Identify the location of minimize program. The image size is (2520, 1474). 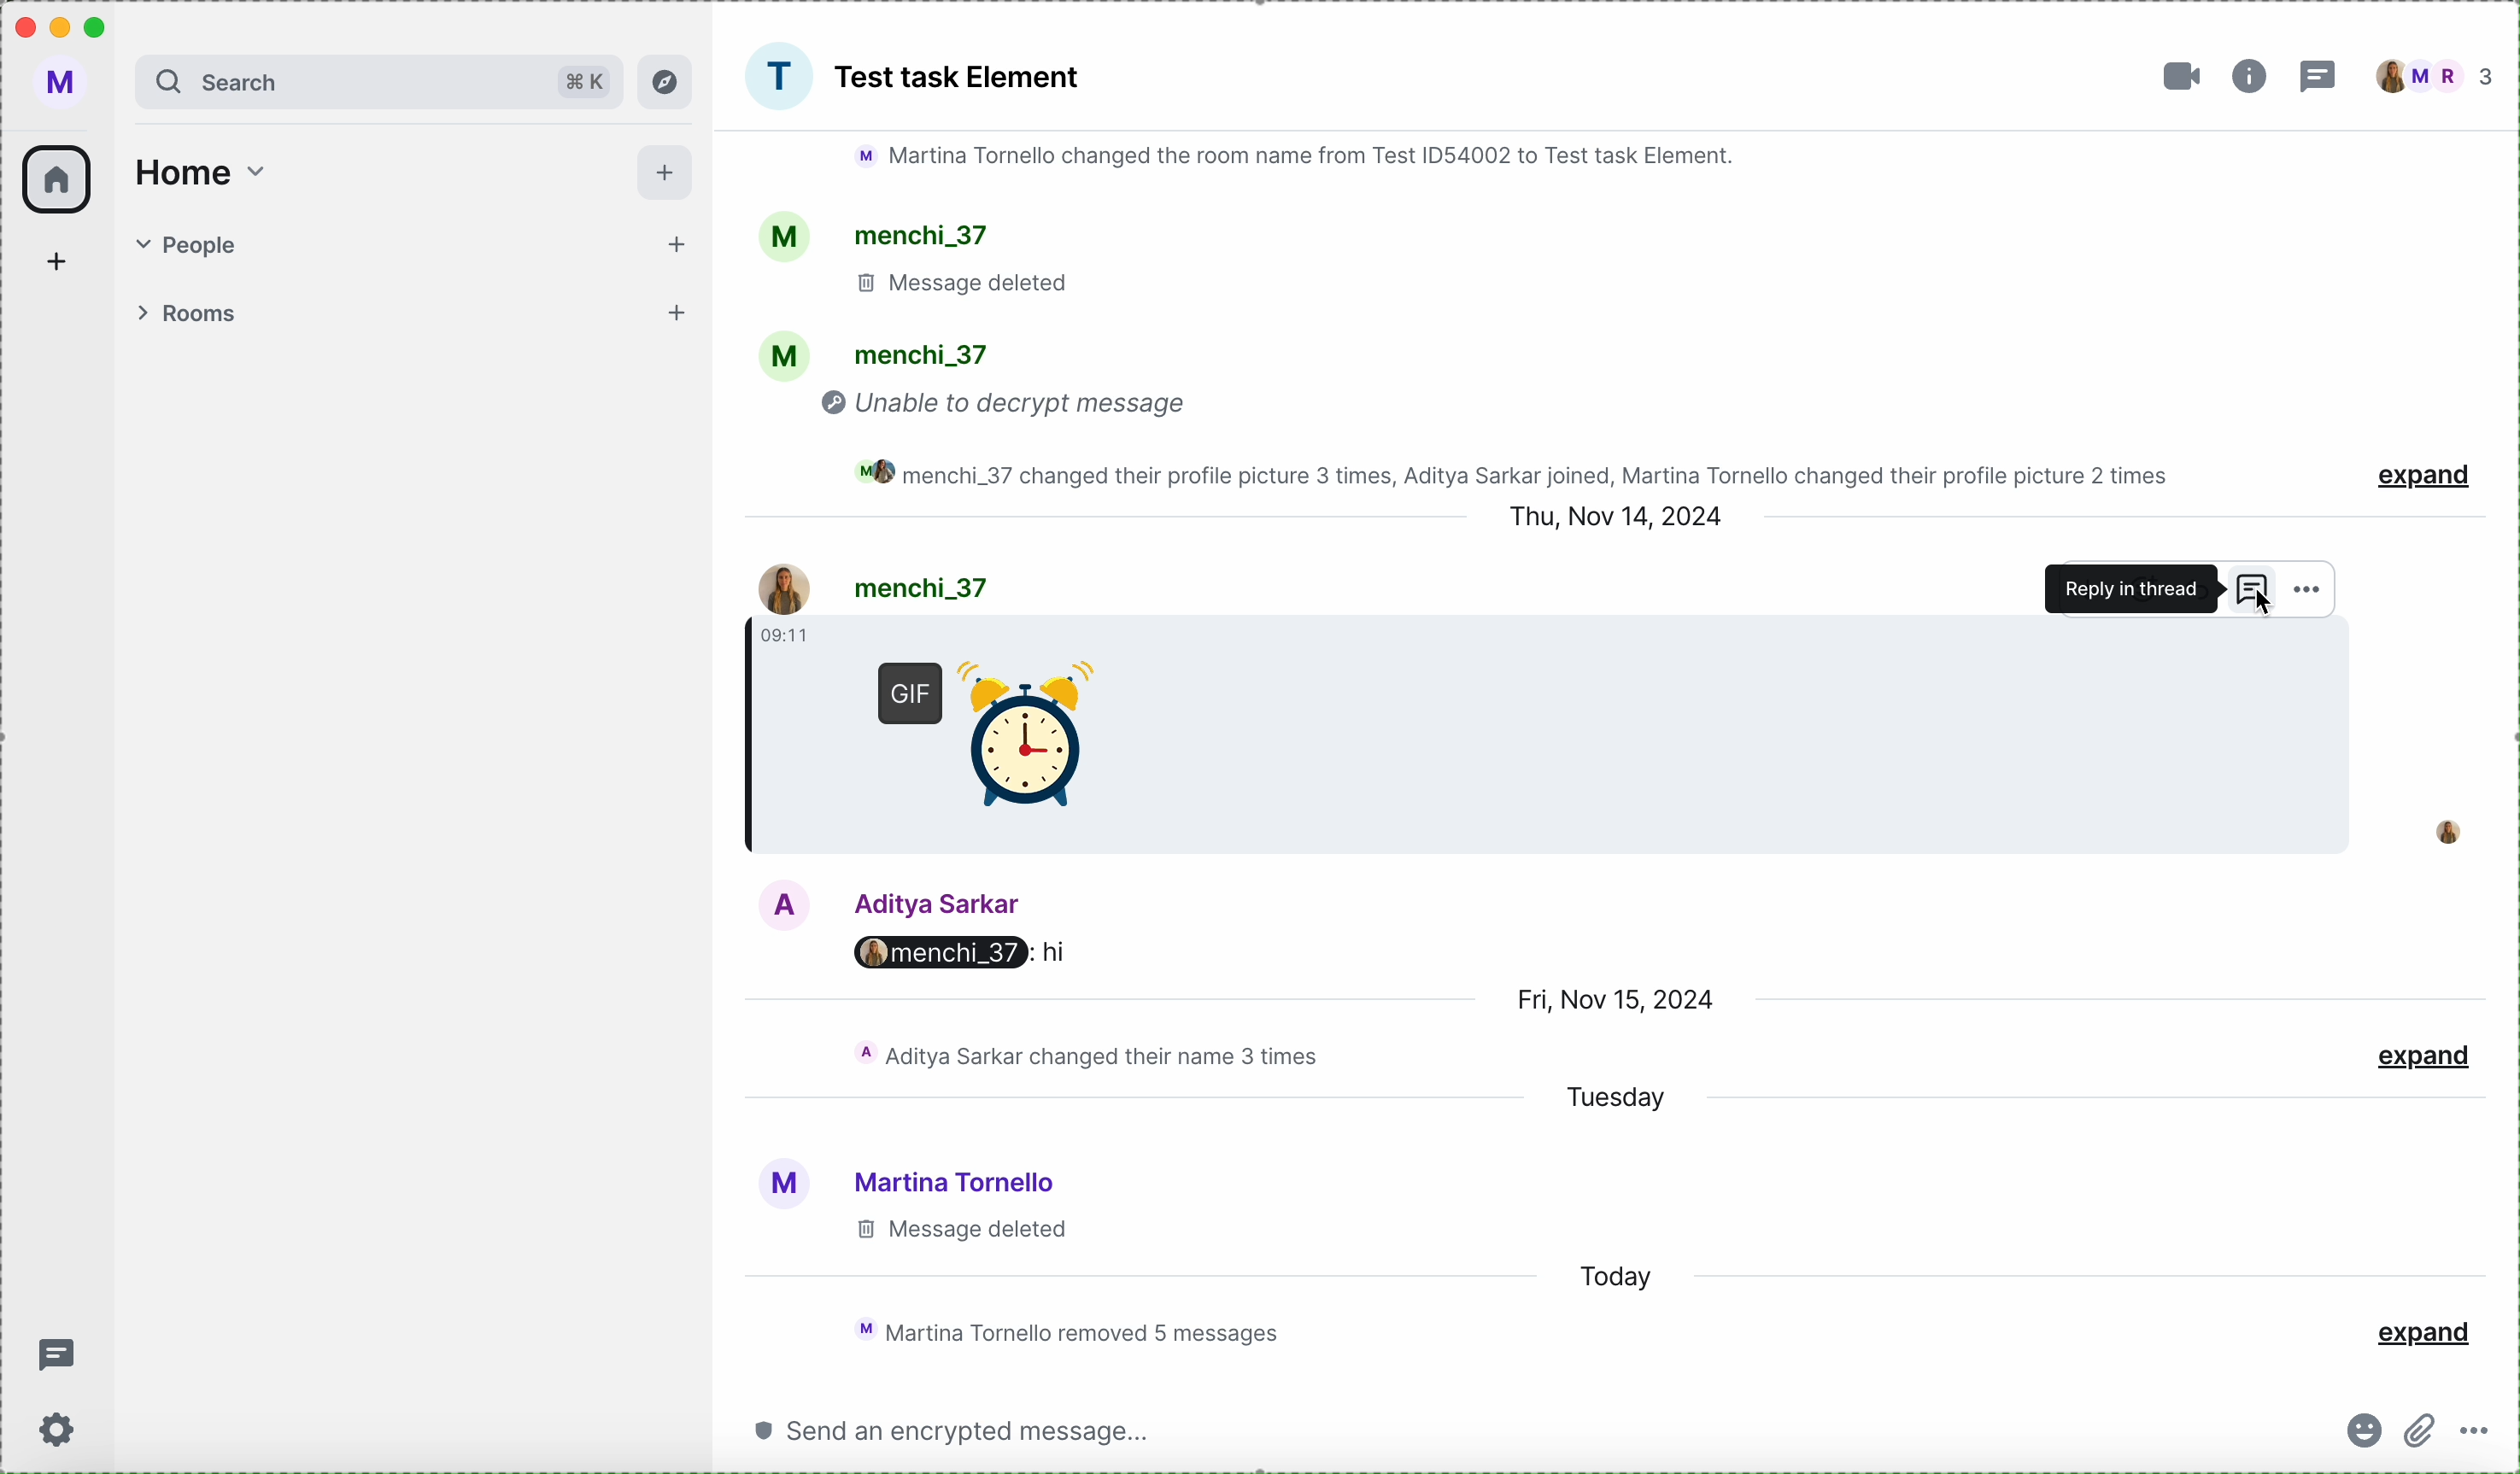
(63, 31).